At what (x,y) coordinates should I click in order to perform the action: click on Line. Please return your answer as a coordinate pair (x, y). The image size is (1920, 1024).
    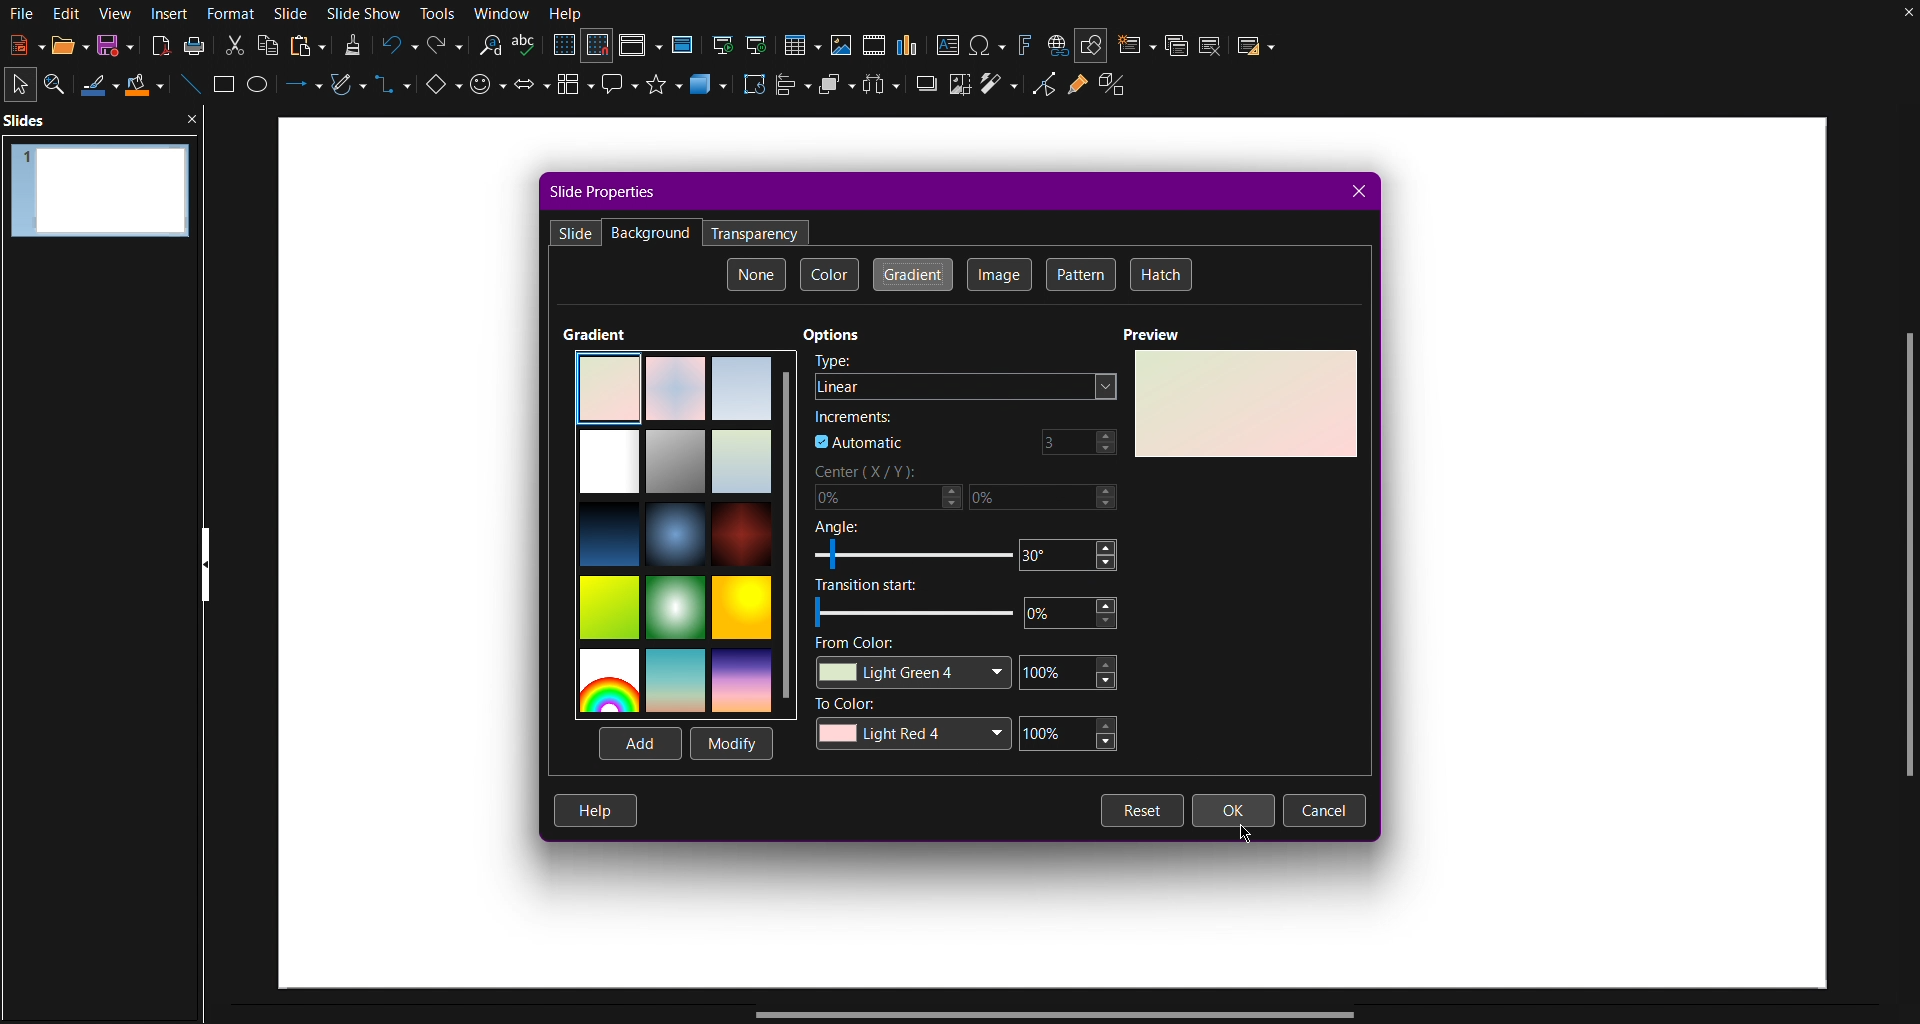
    Looking at the image, I should click on (188, 88).